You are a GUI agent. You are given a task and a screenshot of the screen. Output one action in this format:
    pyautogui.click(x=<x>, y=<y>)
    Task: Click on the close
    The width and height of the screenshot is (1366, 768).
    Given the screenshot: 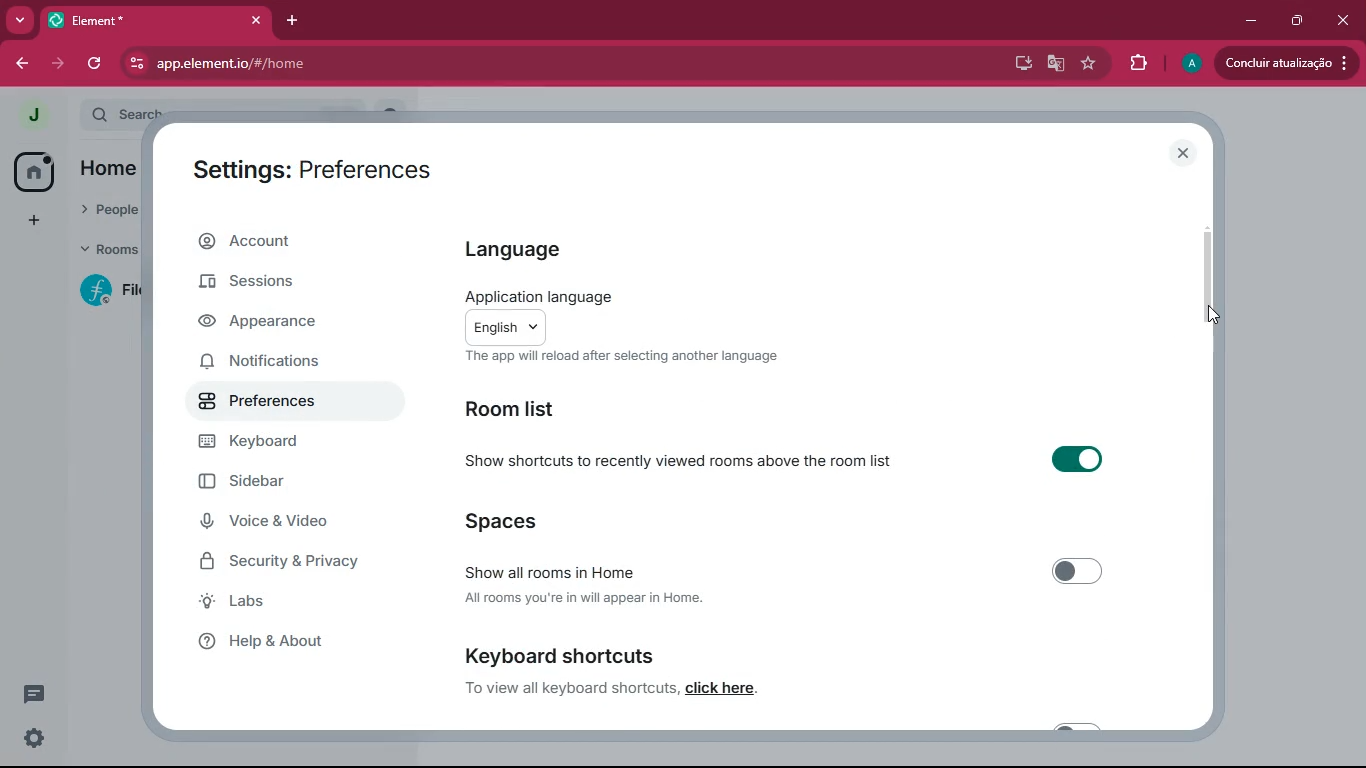 What is the action you would take?
    pyautogui.click(x=1342, y=21)
    